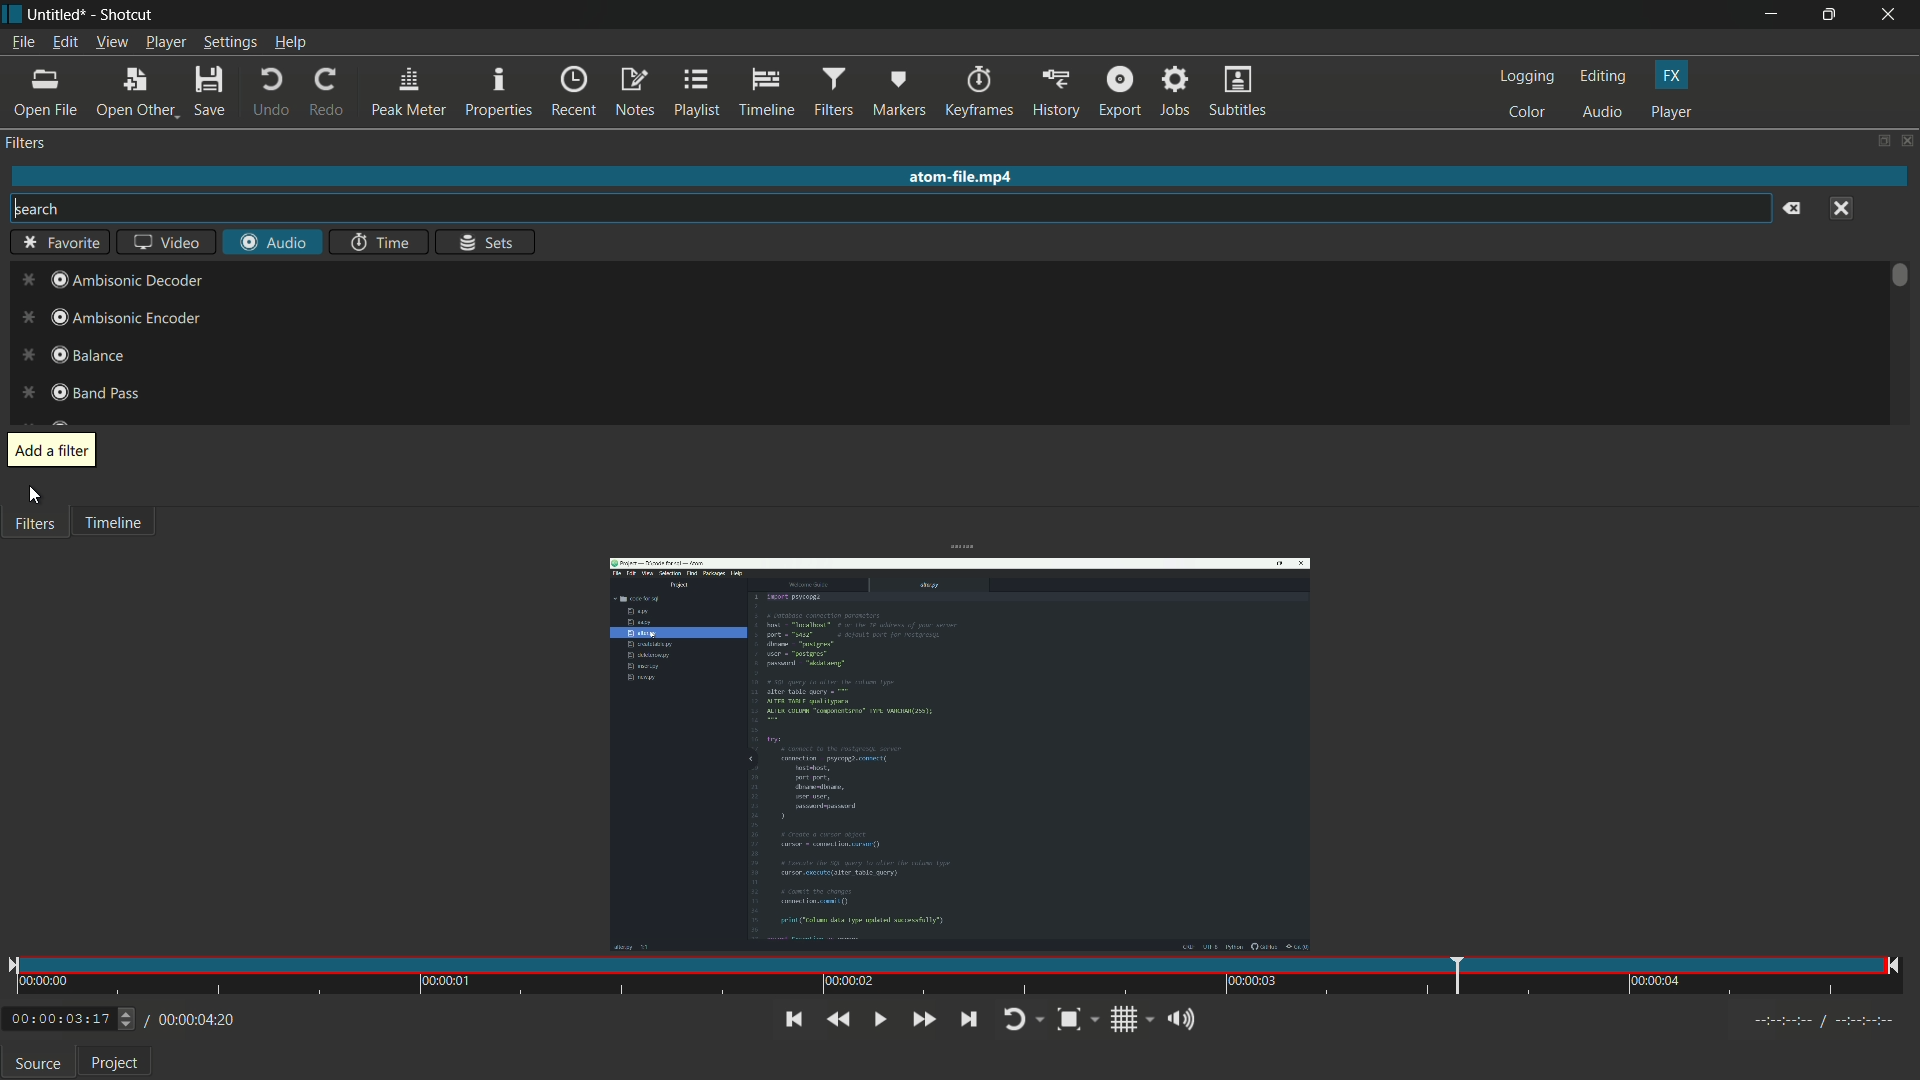  What do you see at coordinates (1120, 90) in the screenshot?
I see `export` at bounding box center [1120, 90].